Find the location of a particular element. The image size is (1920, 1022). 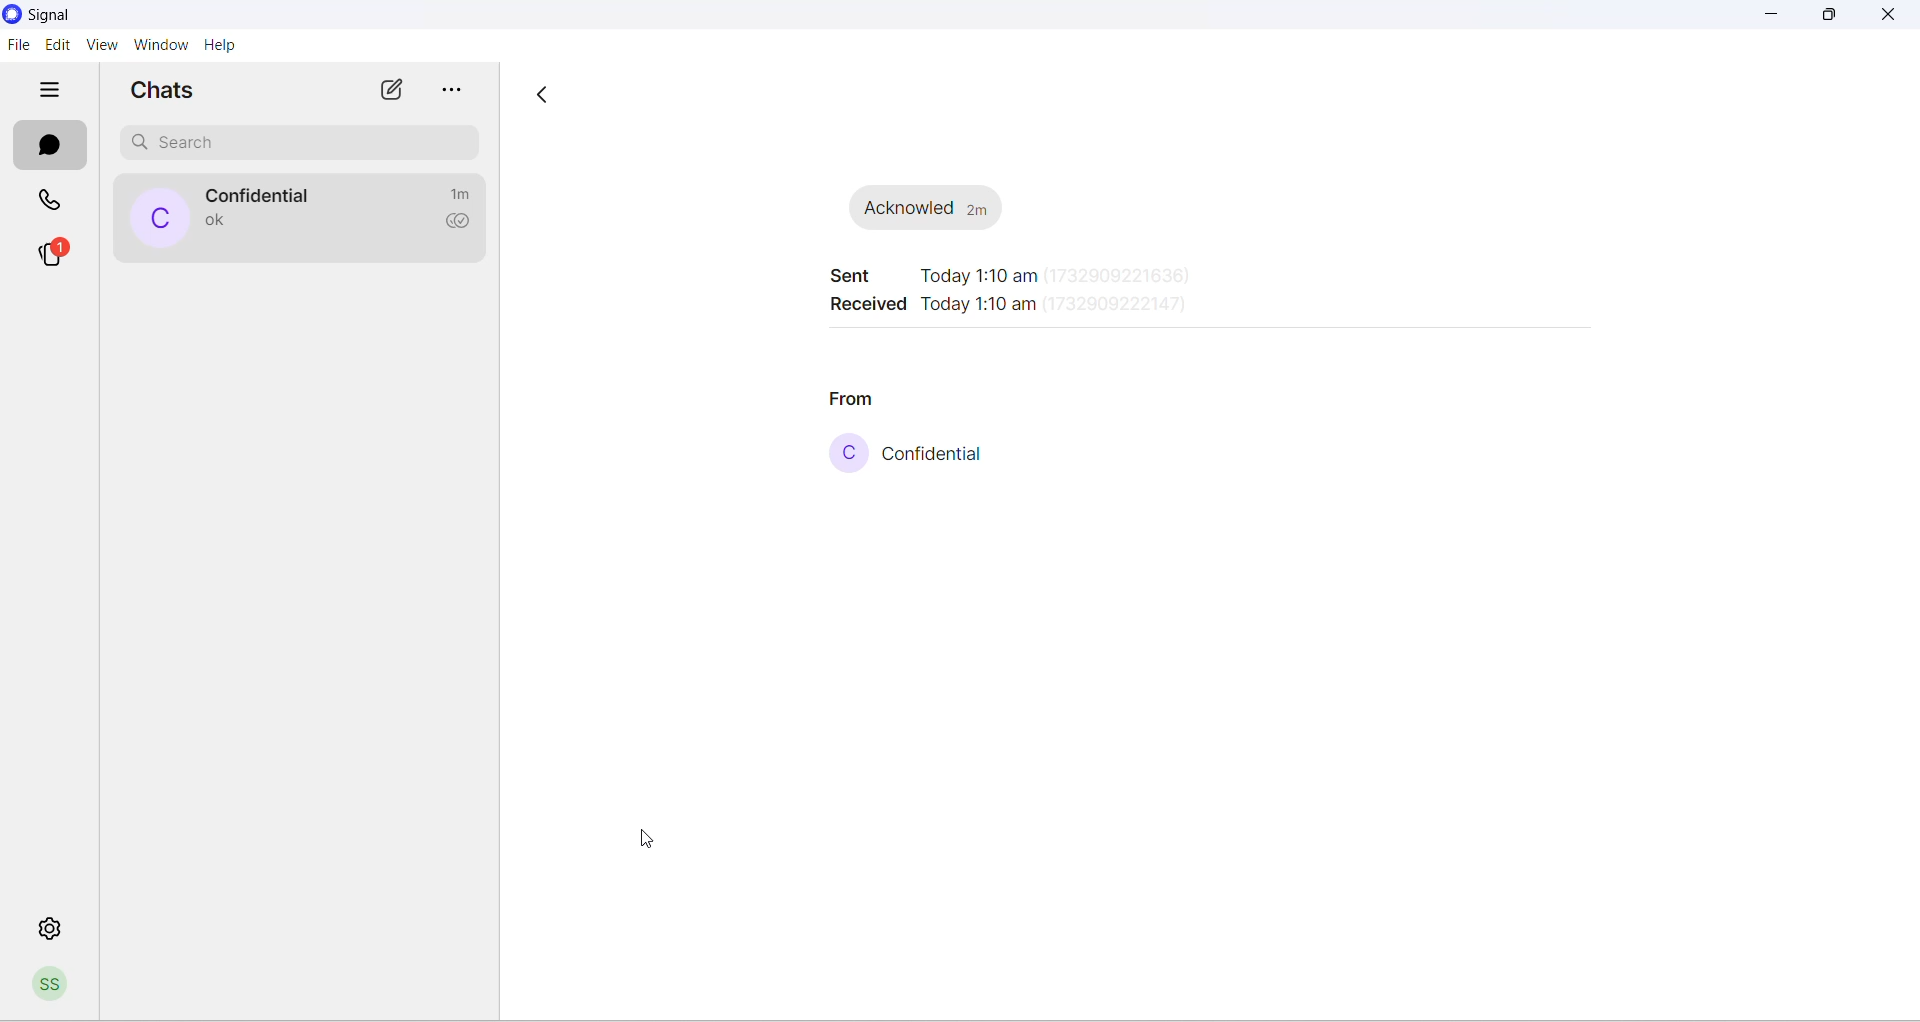

chats is located at coordinates (47, 145).